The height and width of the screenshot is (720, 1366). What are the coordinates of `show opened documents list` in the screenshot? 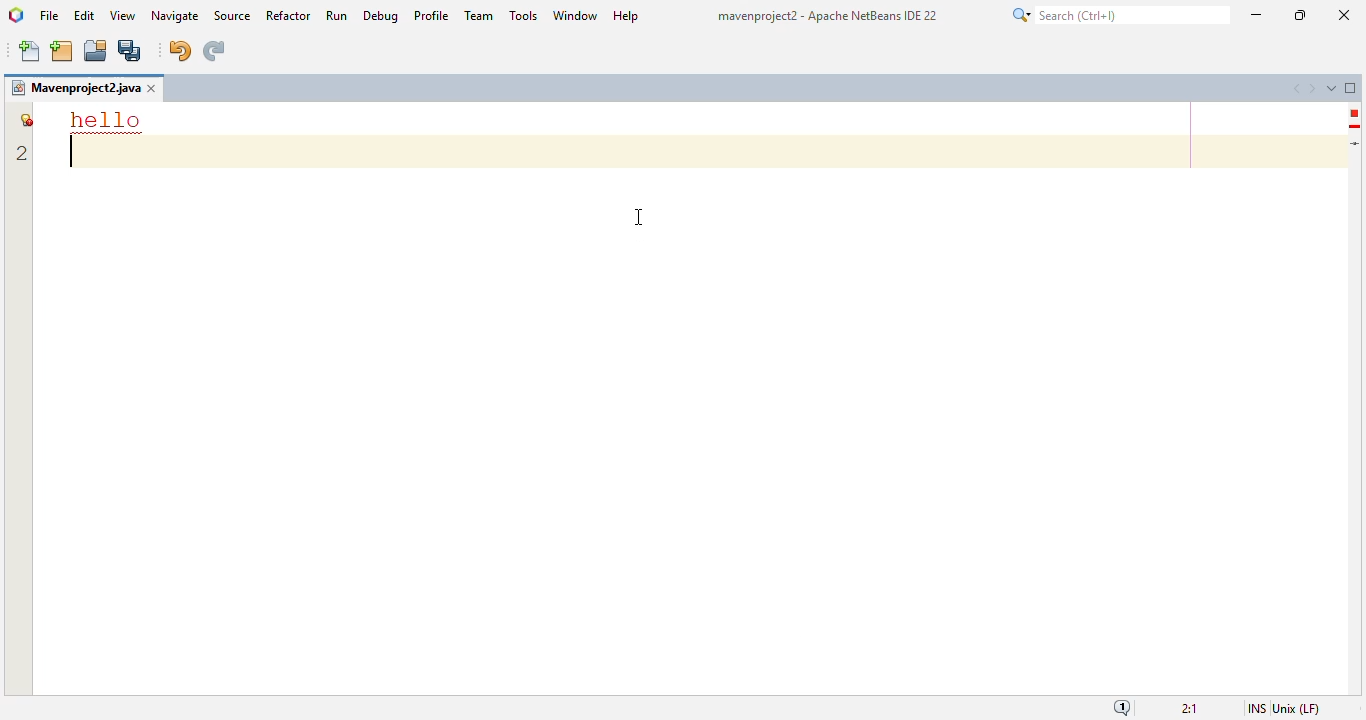 It's located at (1331, 88).